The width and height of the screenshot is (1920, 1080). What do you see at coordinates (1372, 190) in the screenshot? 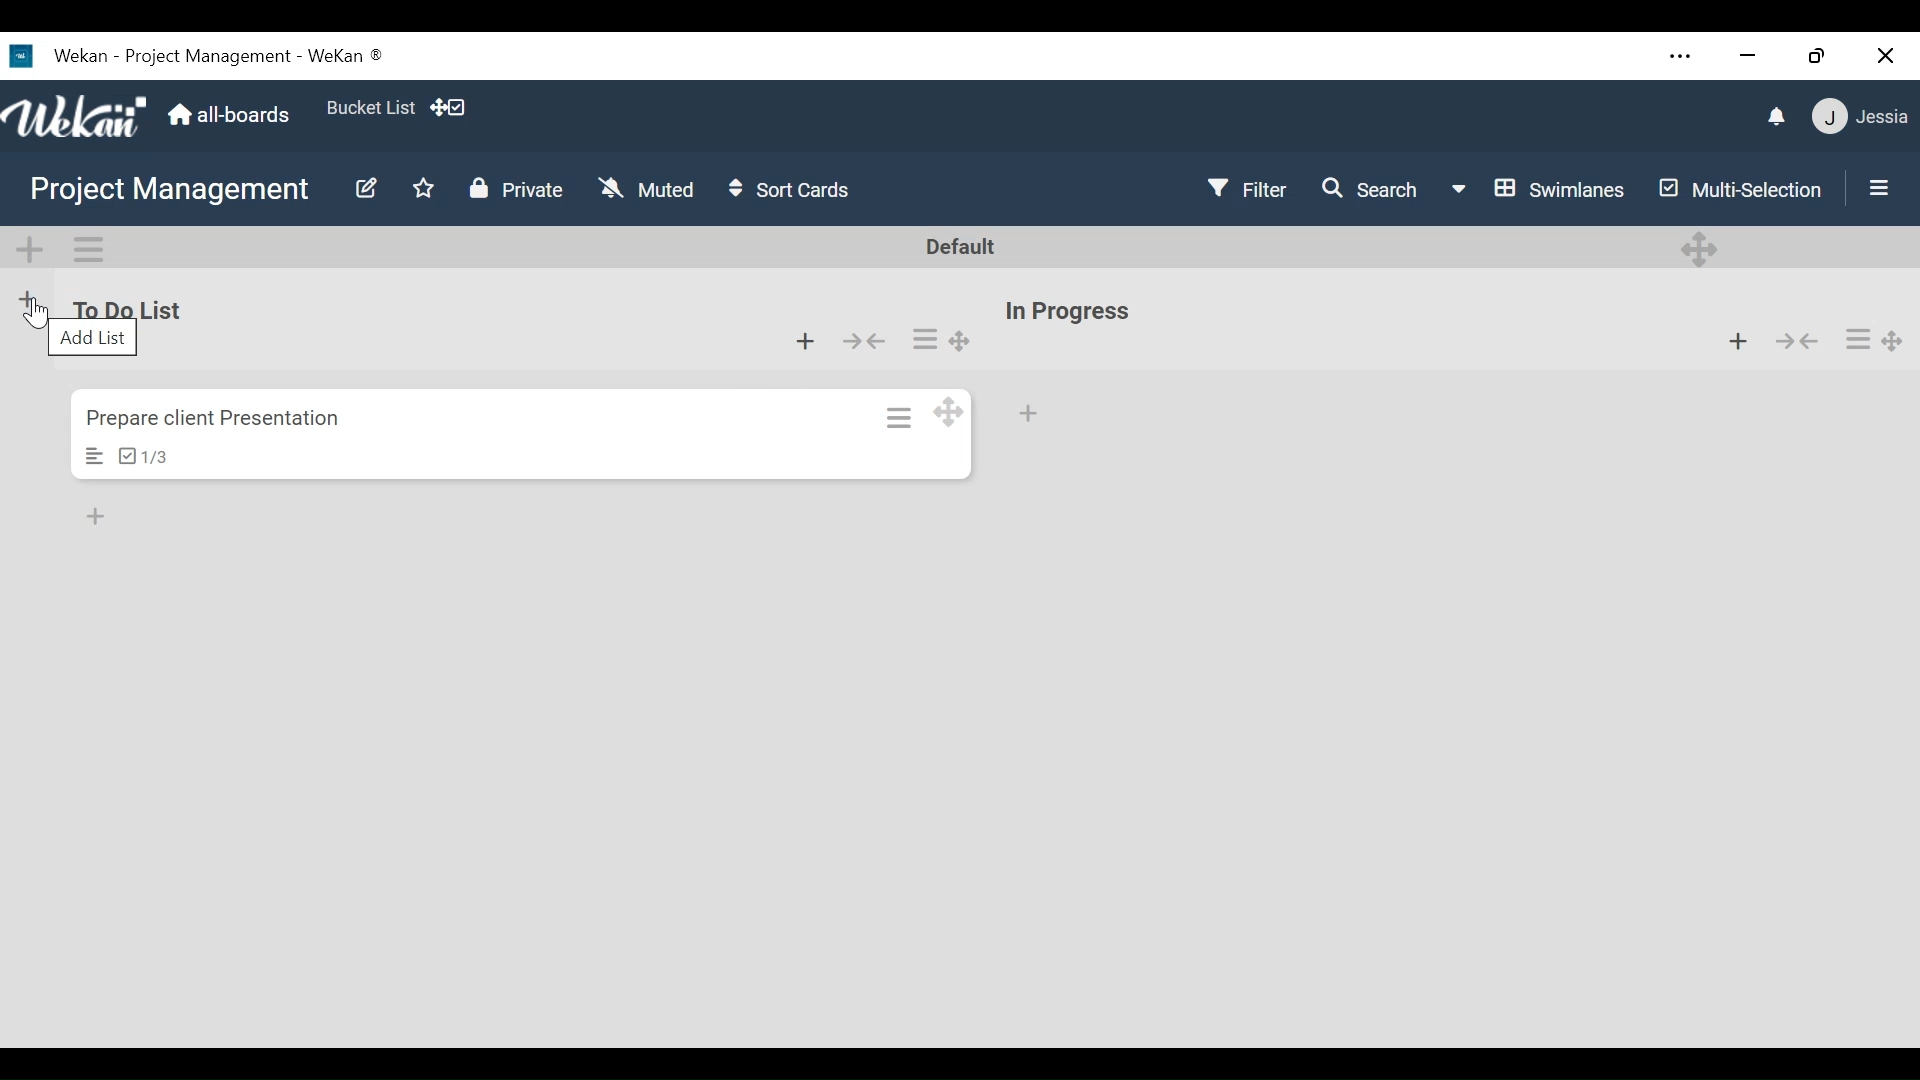
I see `Search` at bounding box center [1372, 190].